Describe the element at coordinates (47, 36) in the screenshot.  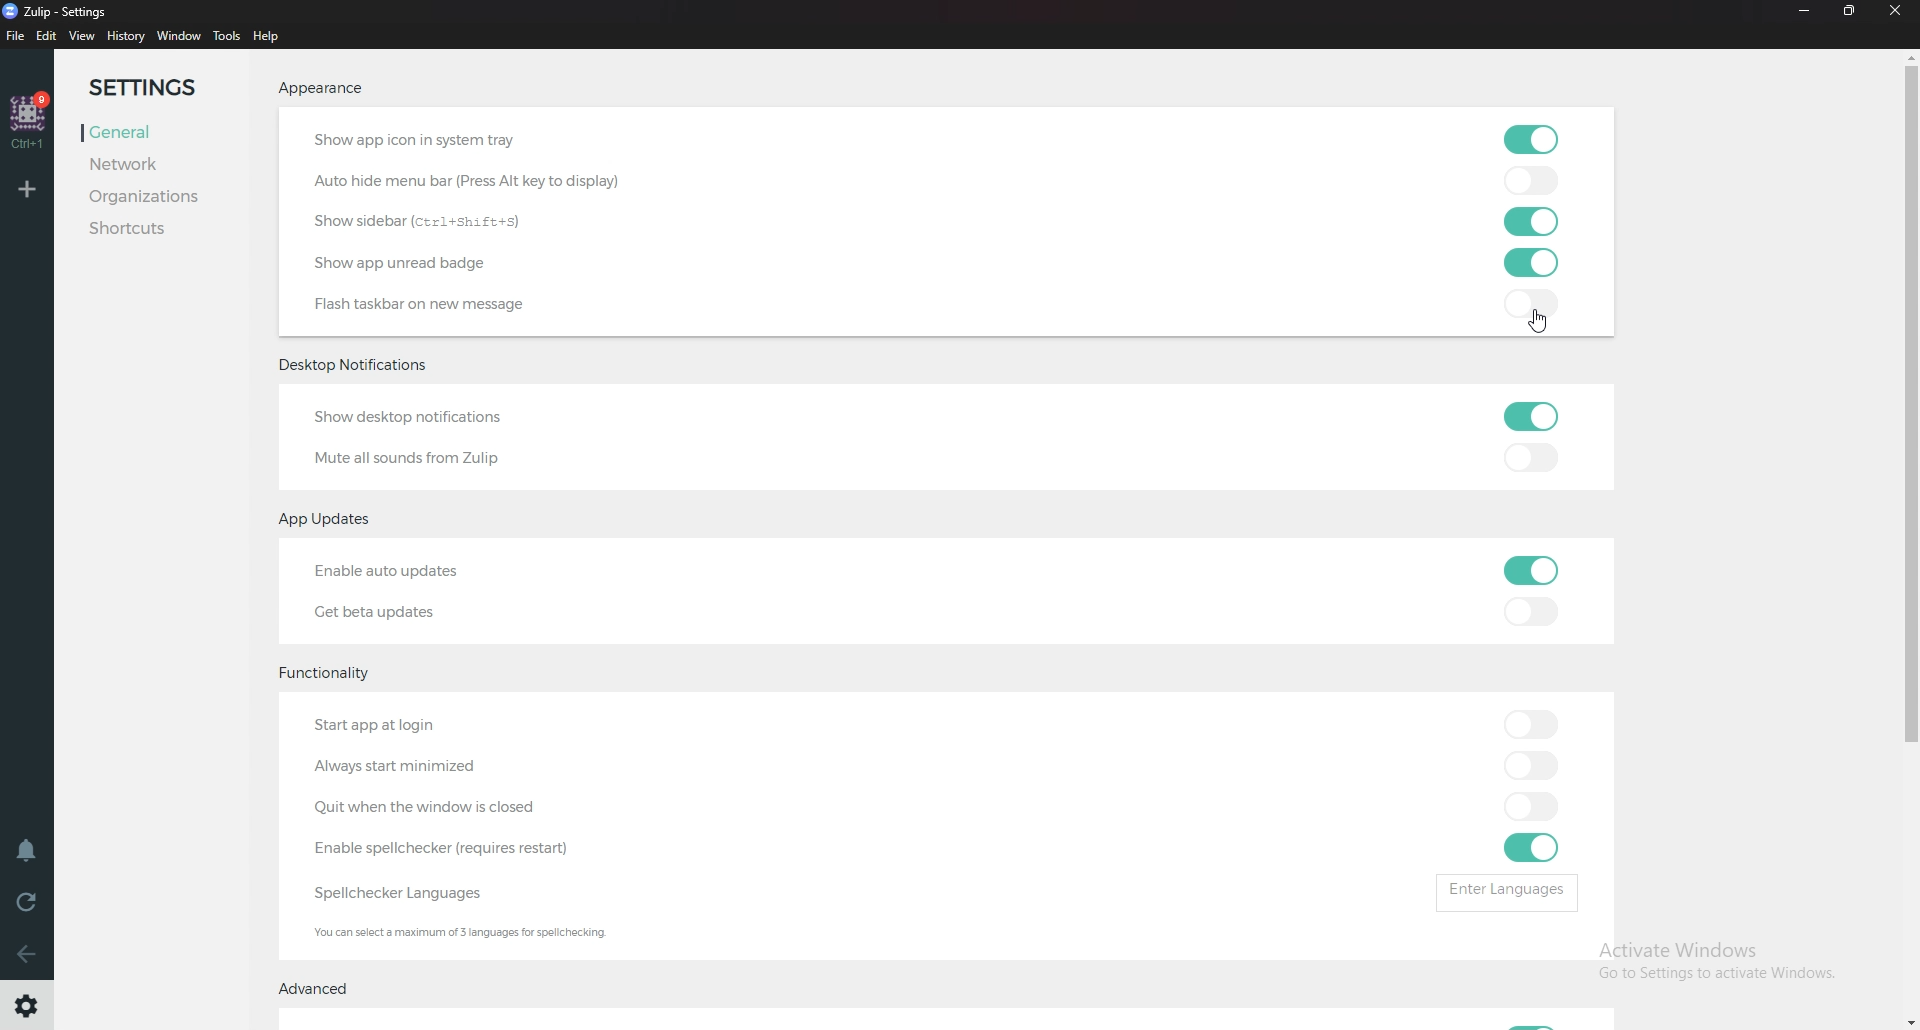
I see `edit` at that location.